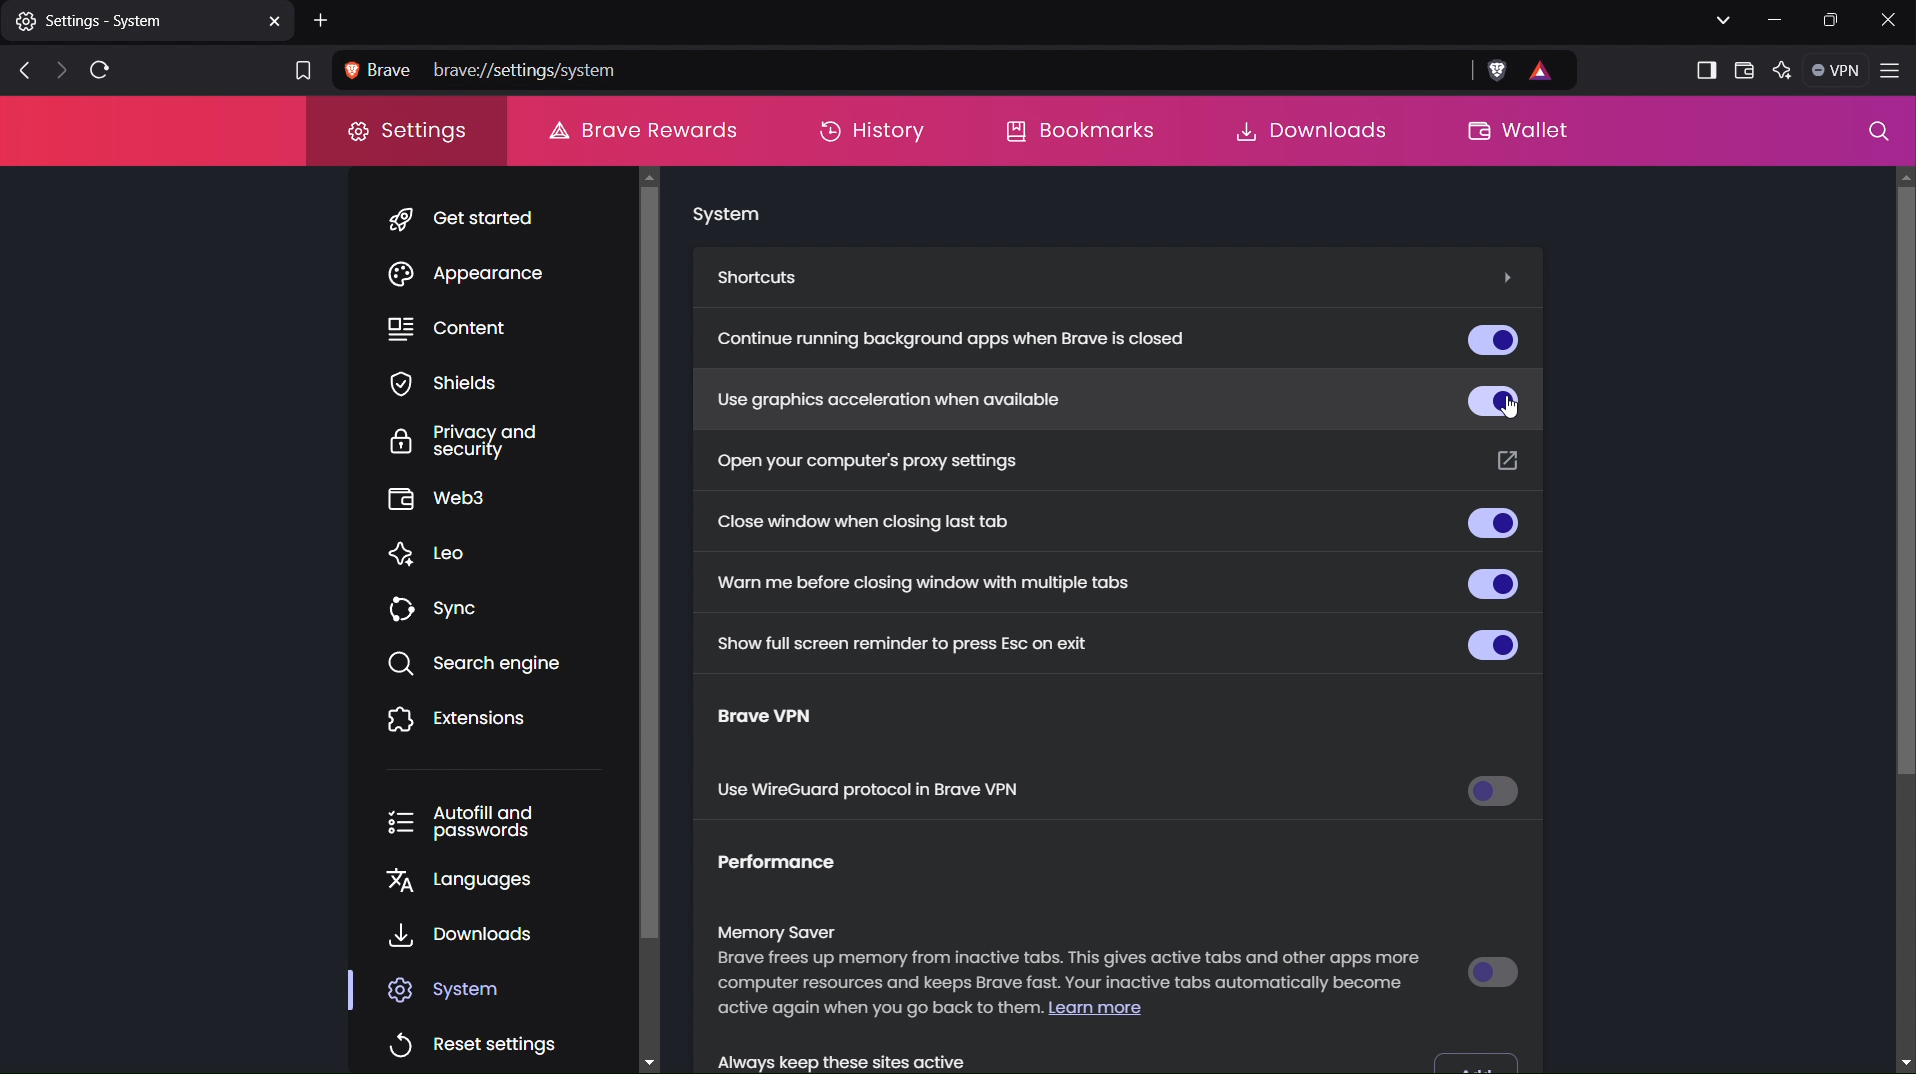 This screenshot has height=1074, width=1916. I want to click on Always keep these sites active, so click(878, 1057).